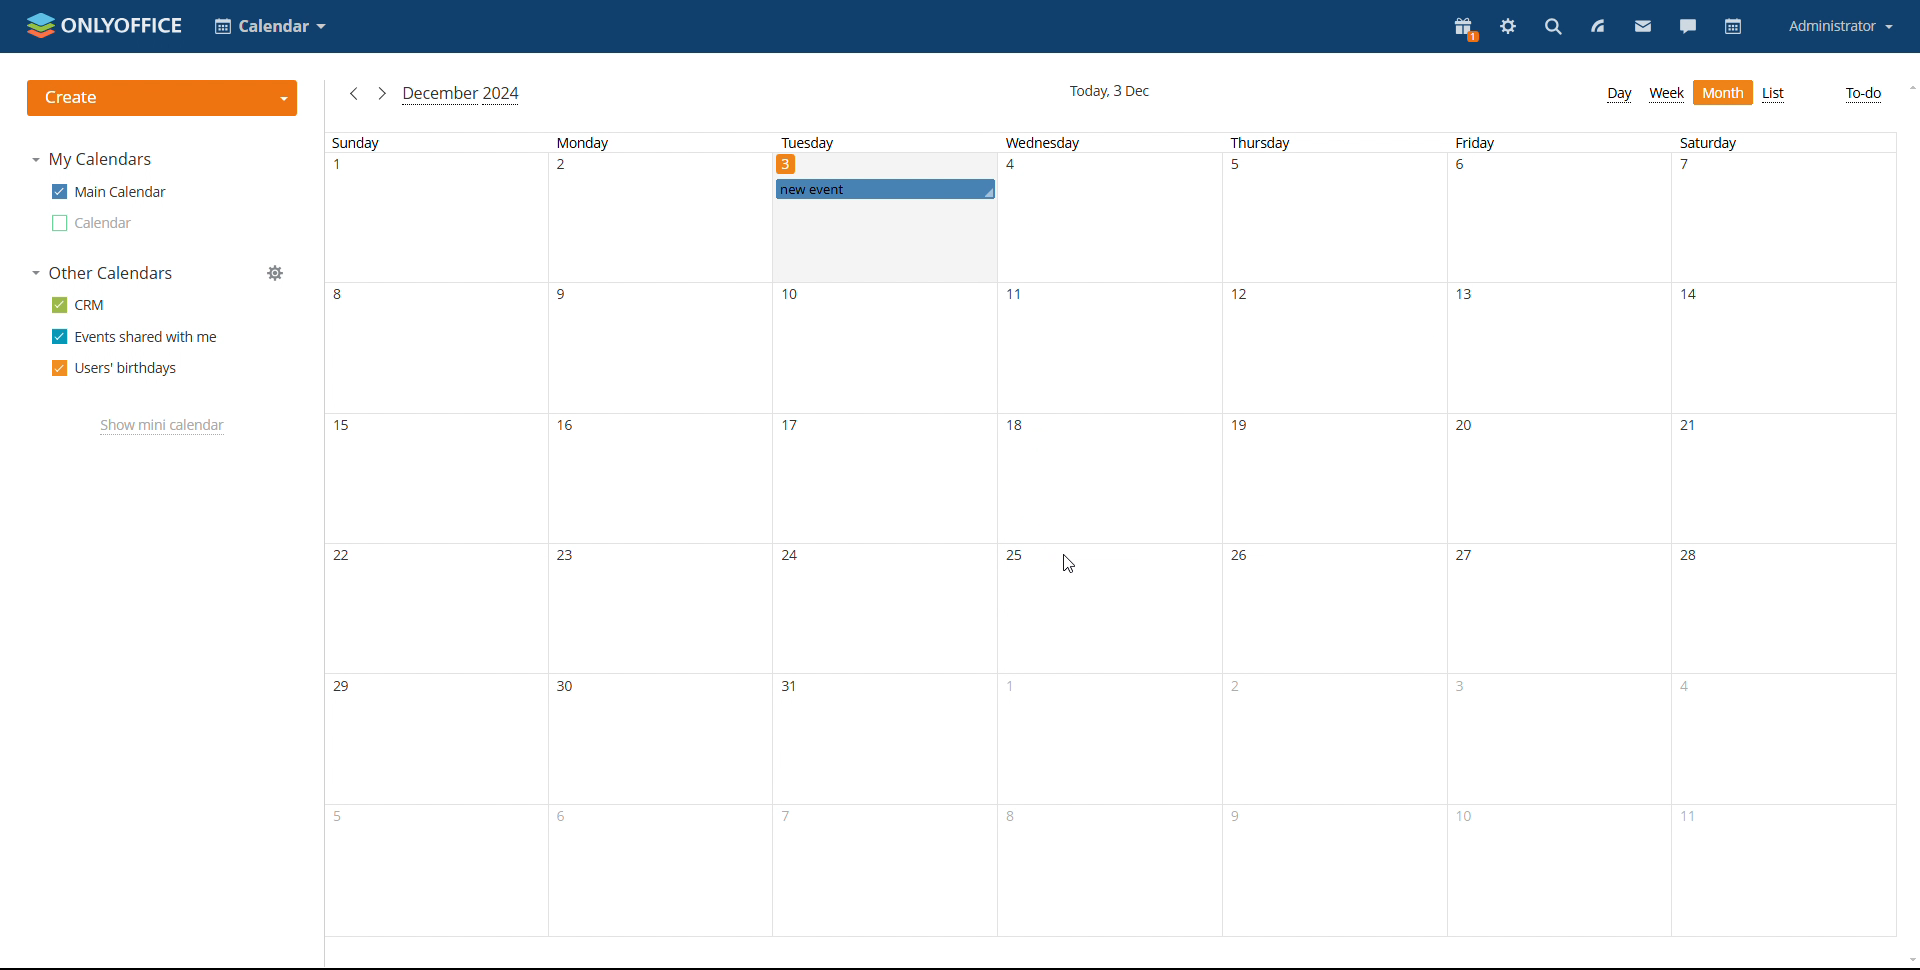 This screenshot has height=970, width=1920. What do you see at coordinates (1334, 534) in the screenshot?
I see `thursday` at bounding box center [1334, 534].